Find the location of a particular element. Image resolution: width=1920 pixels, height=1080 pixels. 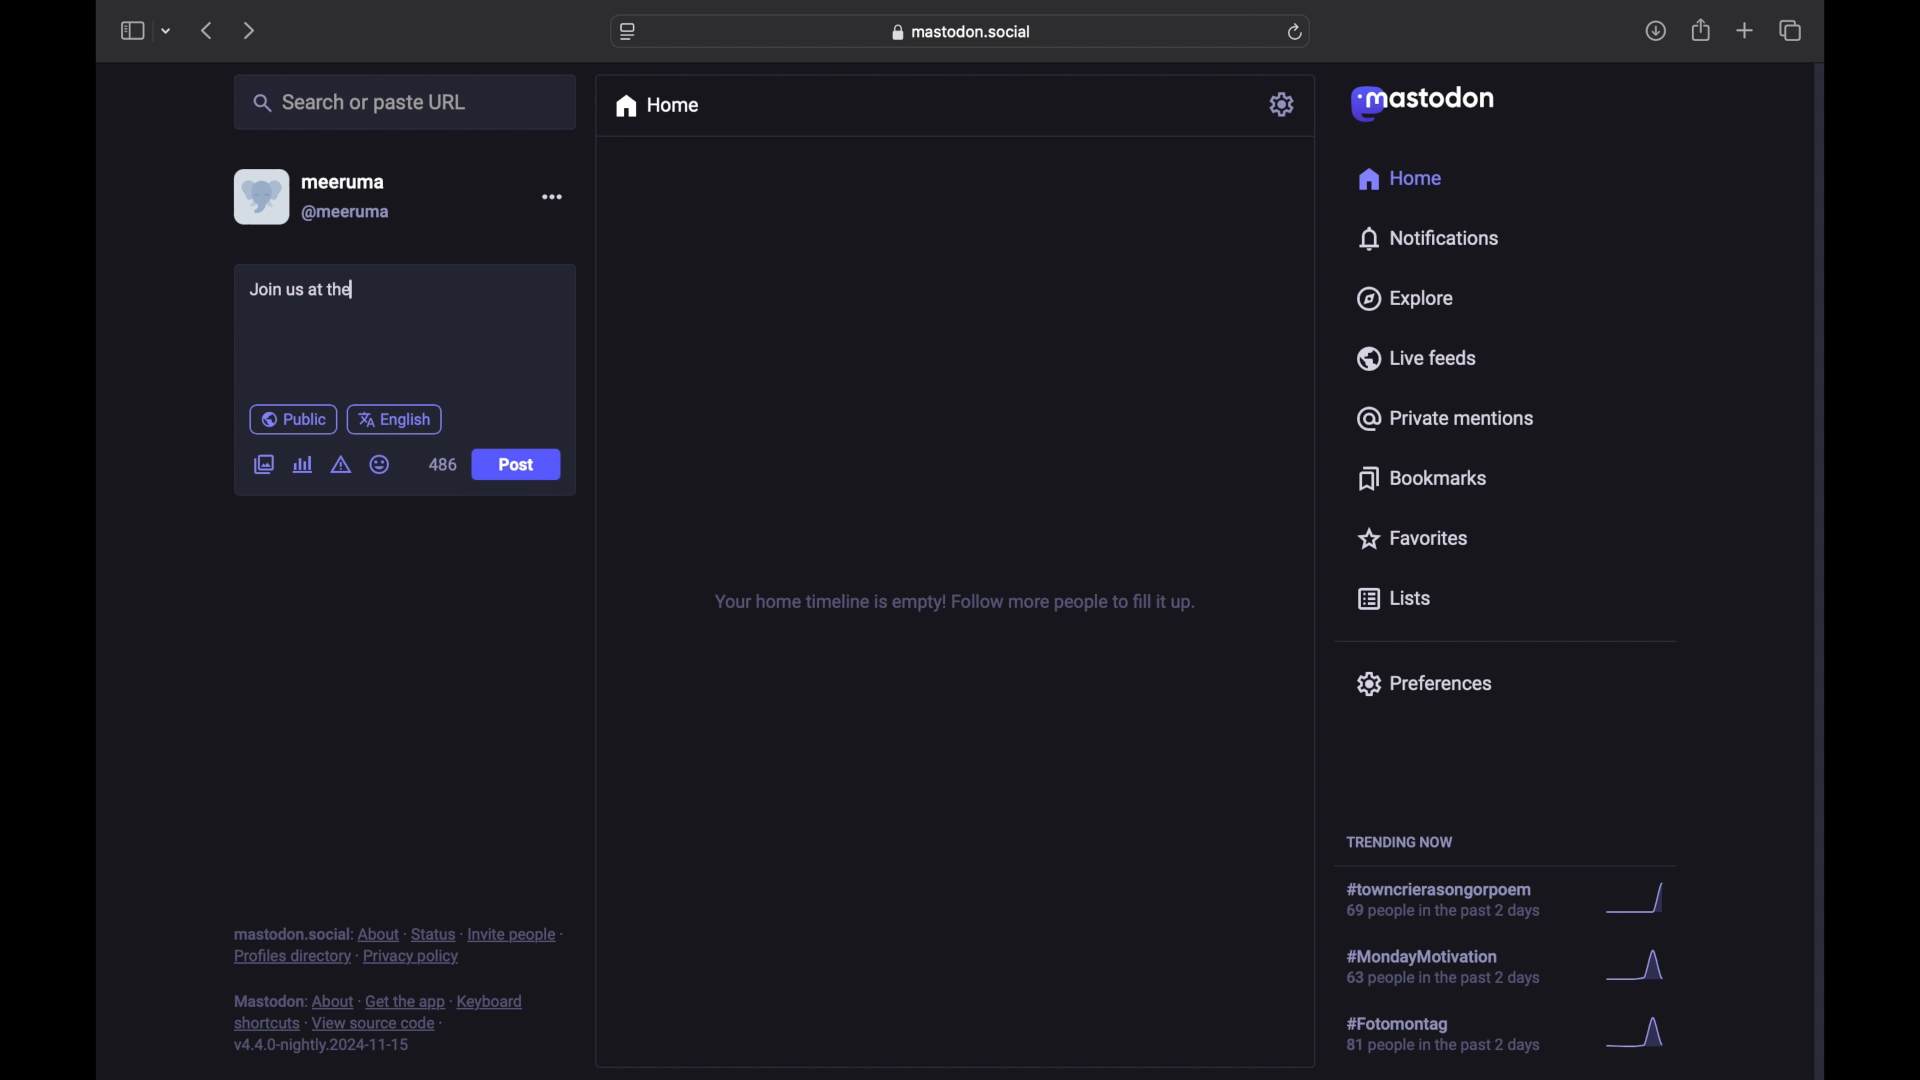

text cursor is located at coordinates (355, 288).